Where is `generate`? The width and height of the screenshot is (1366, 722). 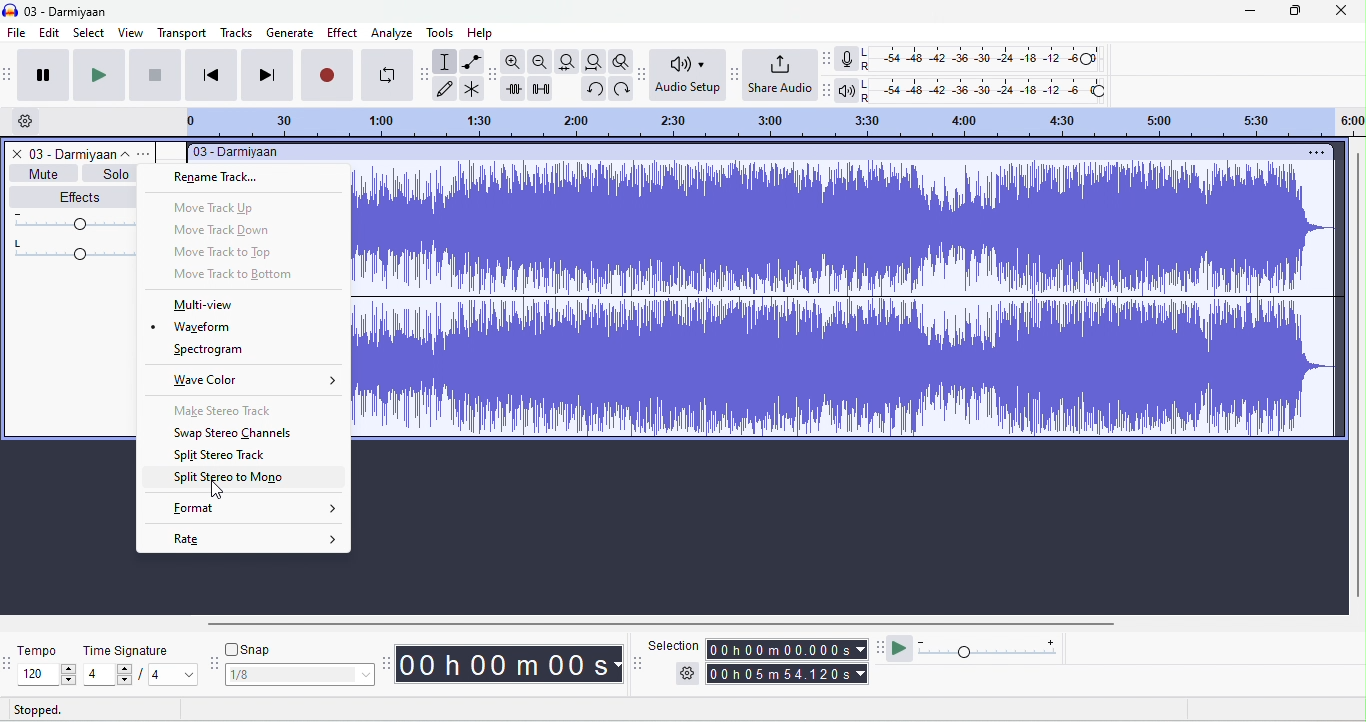
generate is located at coordinates (288, 32).